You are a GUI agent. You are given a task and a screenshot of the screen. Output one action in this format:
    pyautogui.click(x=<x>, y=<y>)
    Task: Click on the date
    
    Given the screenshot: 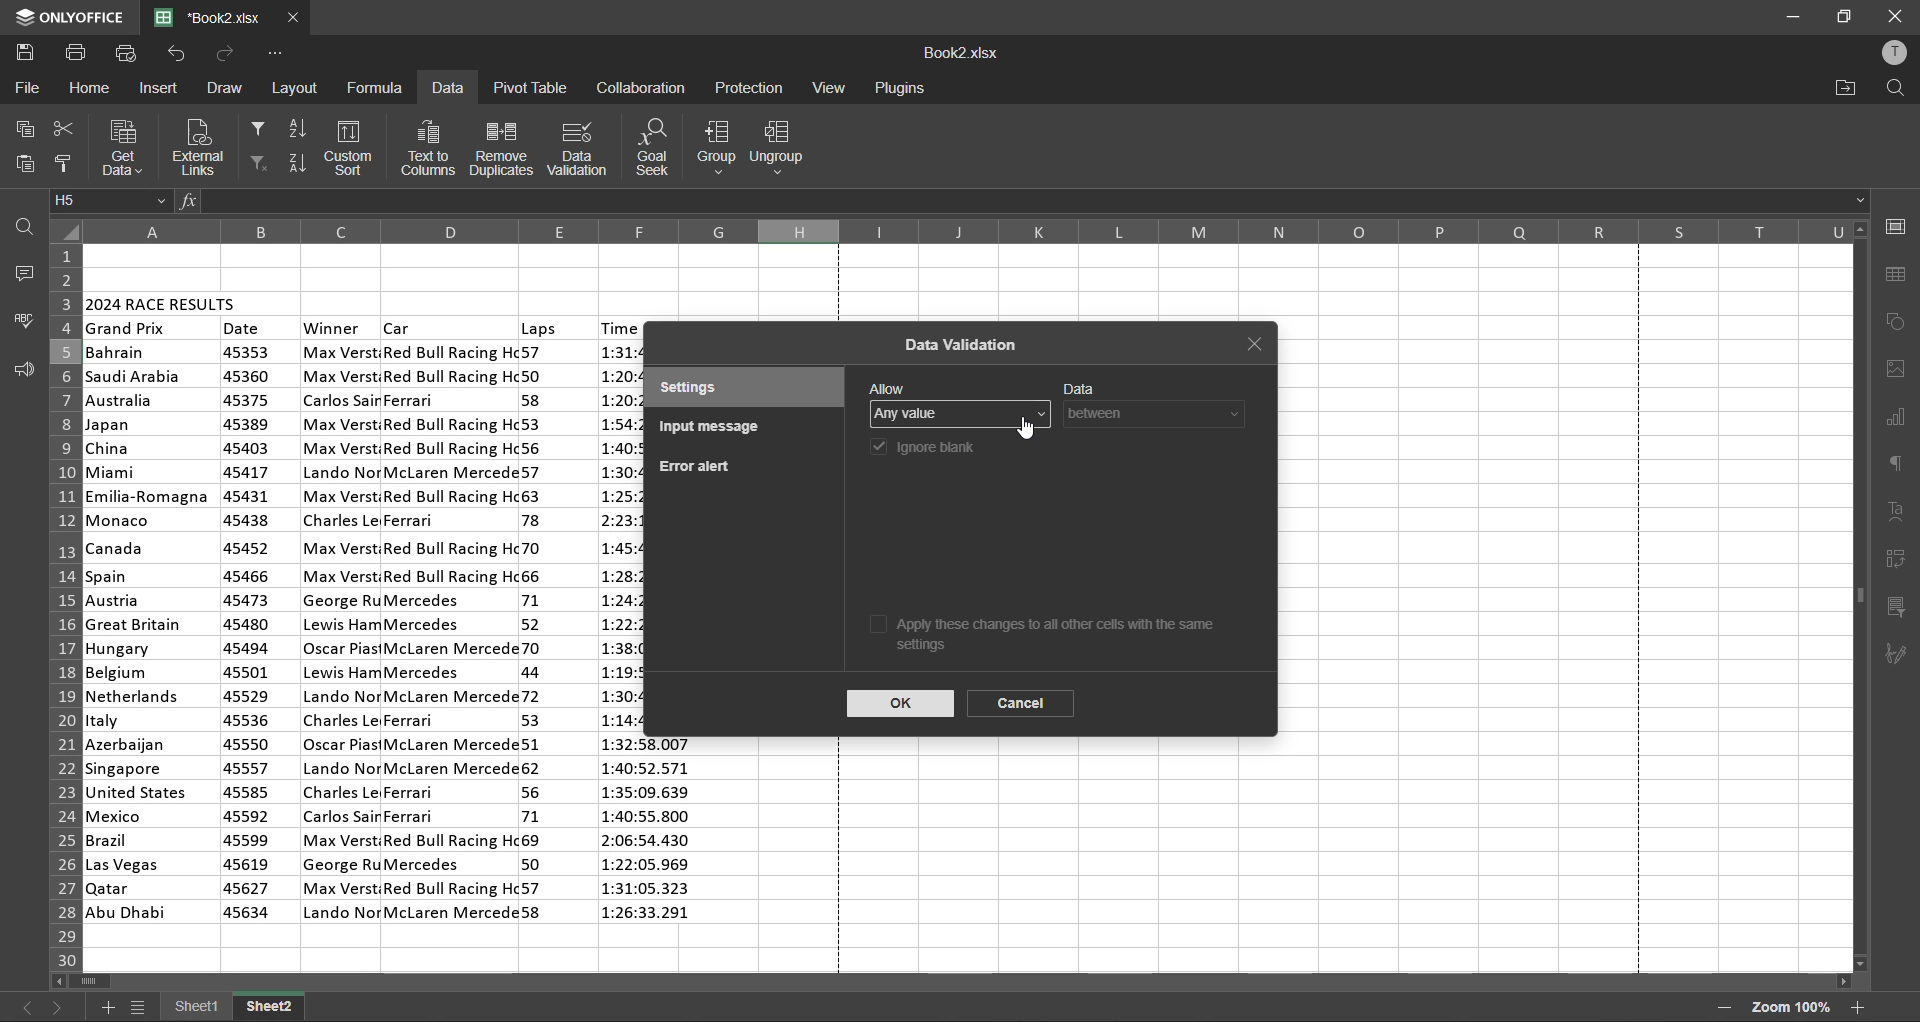 What is the action you would take?
    pyautogui.click(x=248, y=634)
    